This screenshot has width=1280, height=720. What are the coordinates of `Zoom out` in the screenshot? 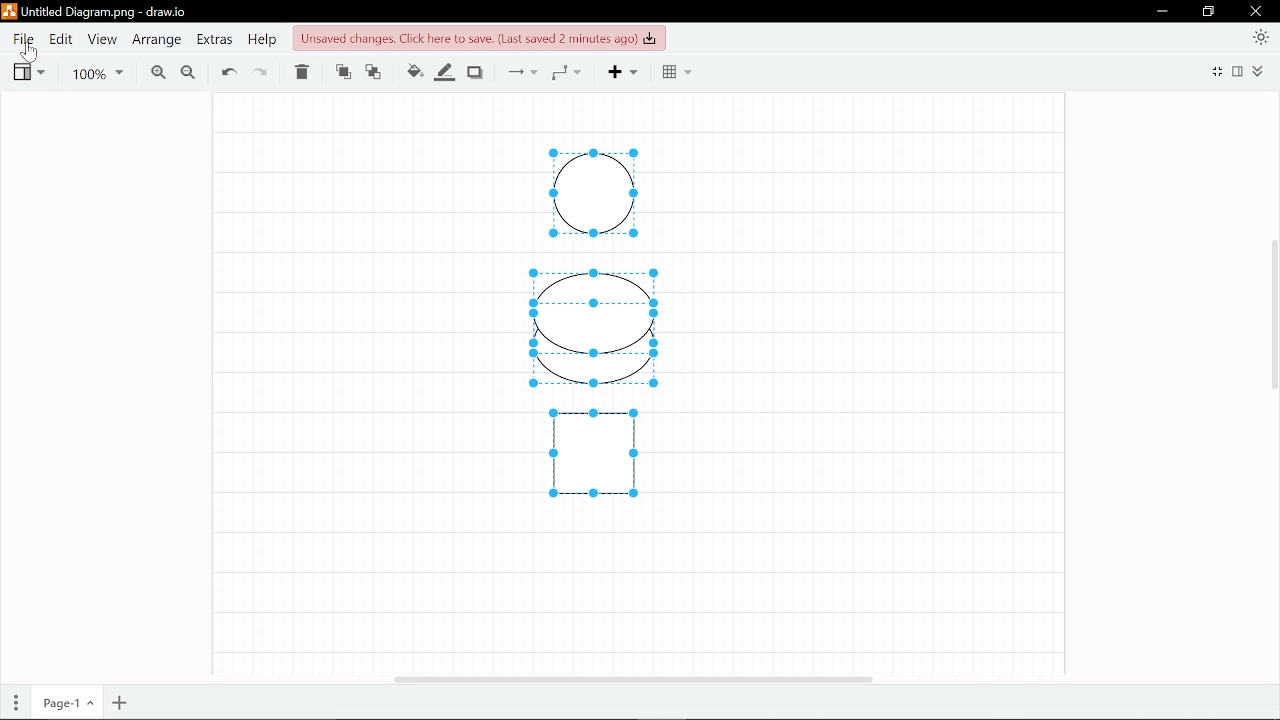 It's located at (187, 74).